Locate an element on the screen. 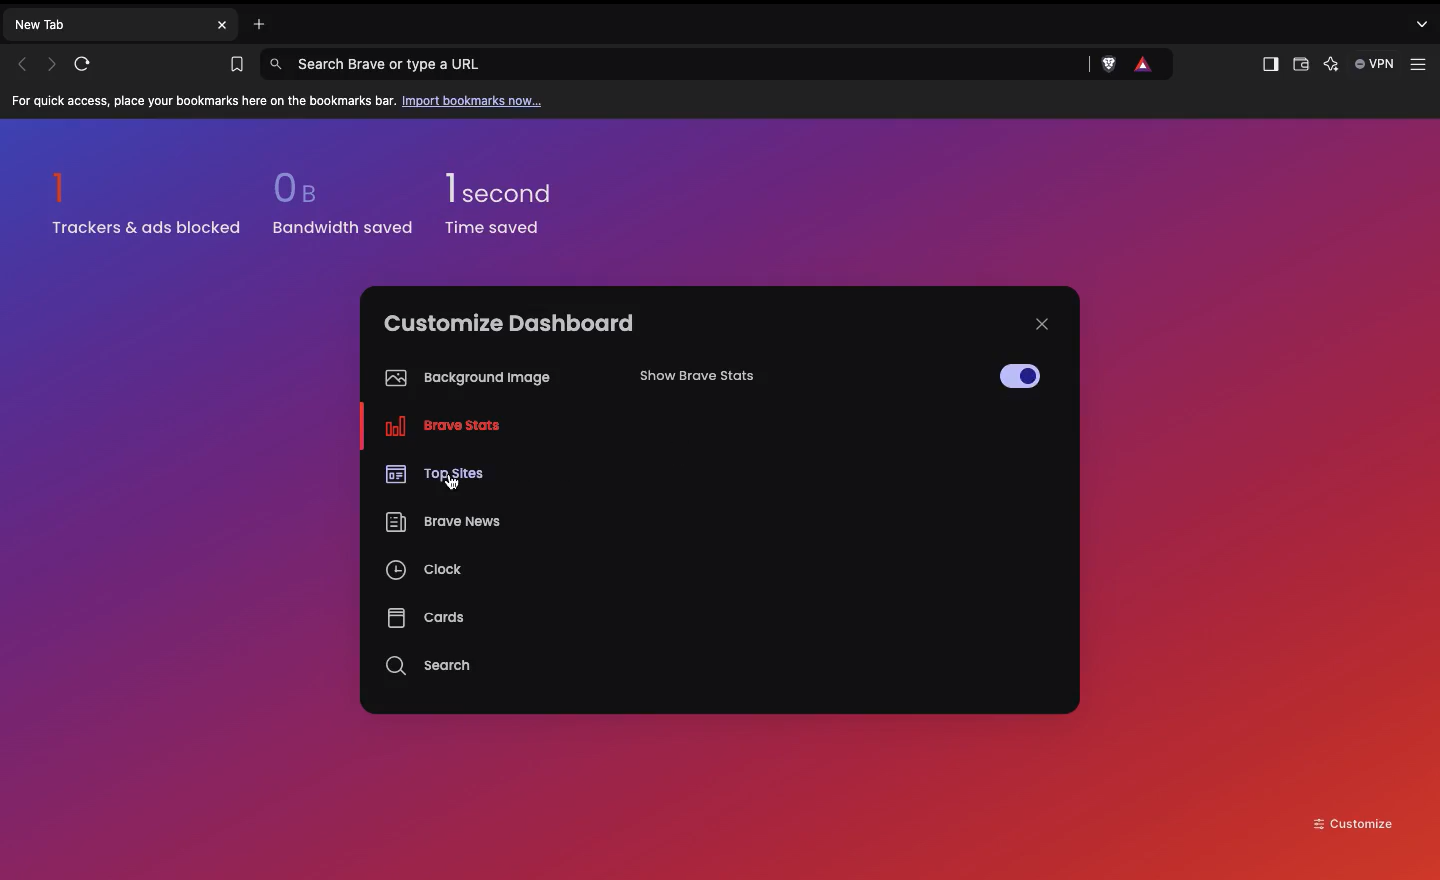 Image resolution: width=1440 pixels, height=880 pixels. Search Brave or type a URL is located at coordinates (676, 63).